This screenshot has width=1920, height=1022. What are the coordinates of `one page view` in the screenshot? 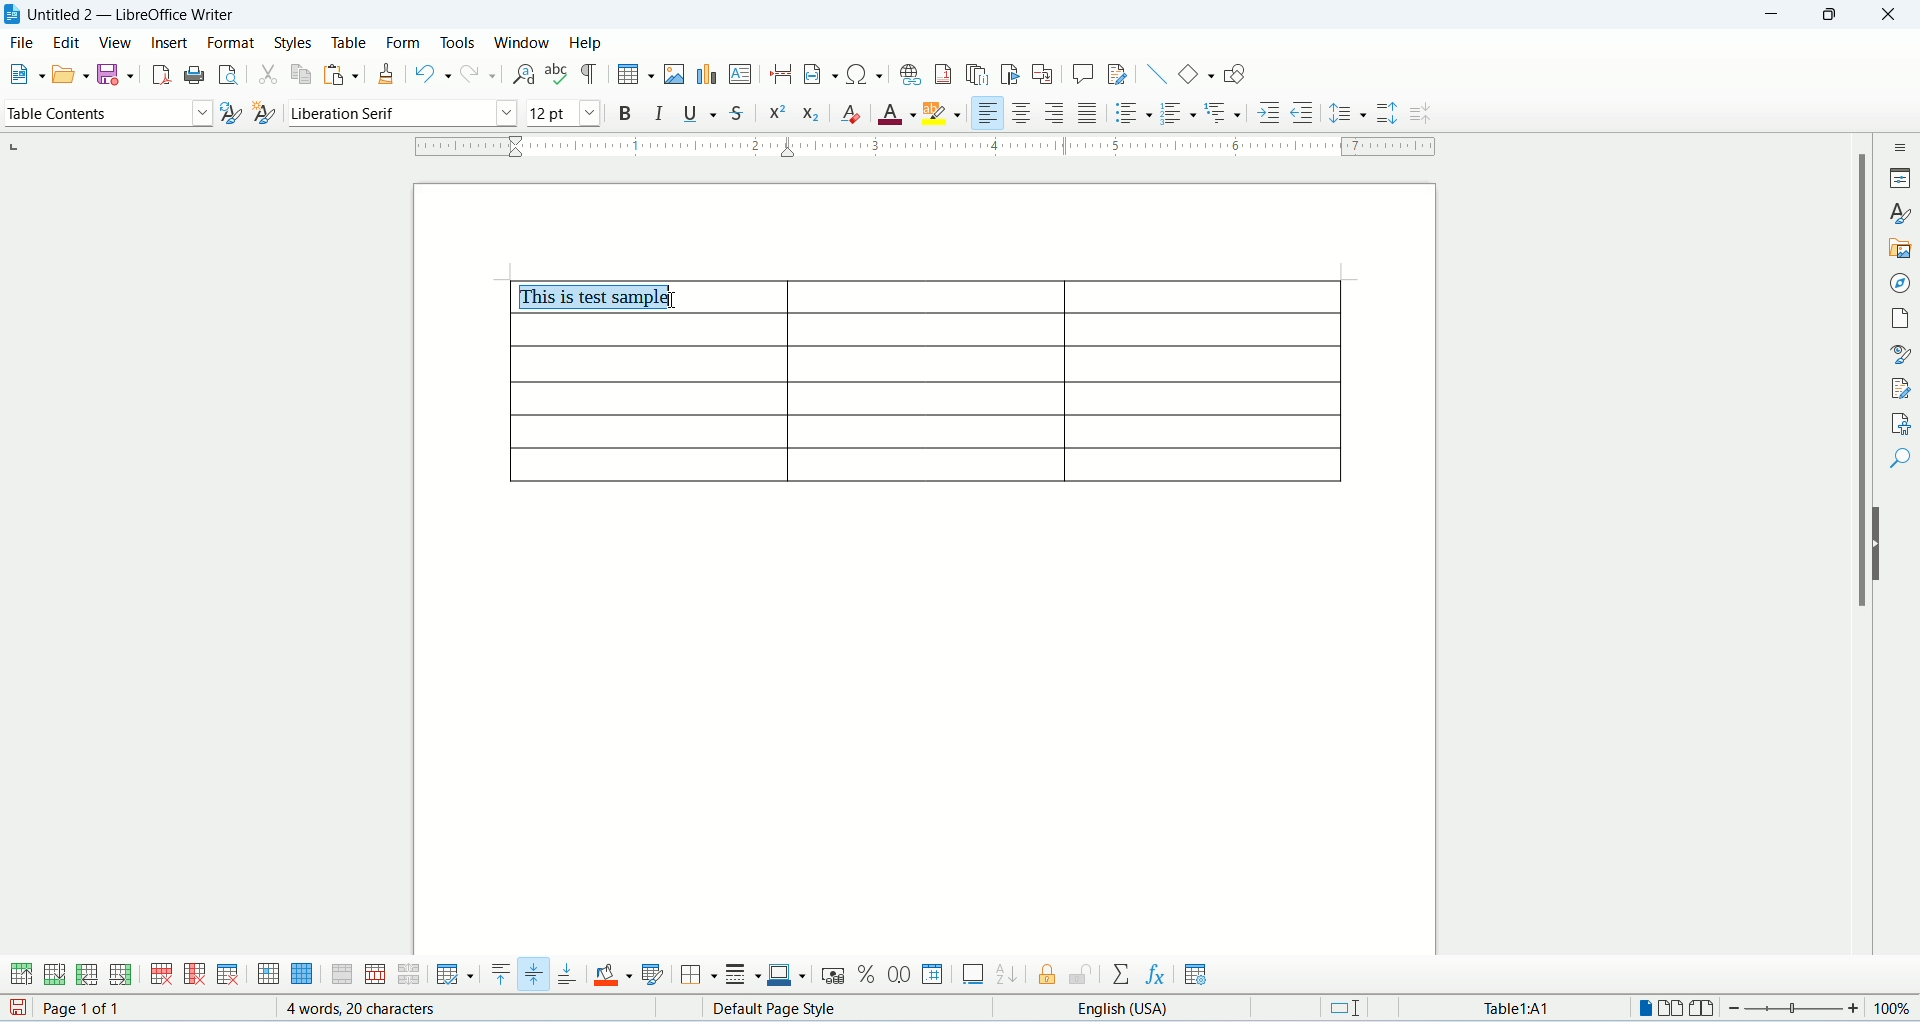 It's located at (1642, 1008).